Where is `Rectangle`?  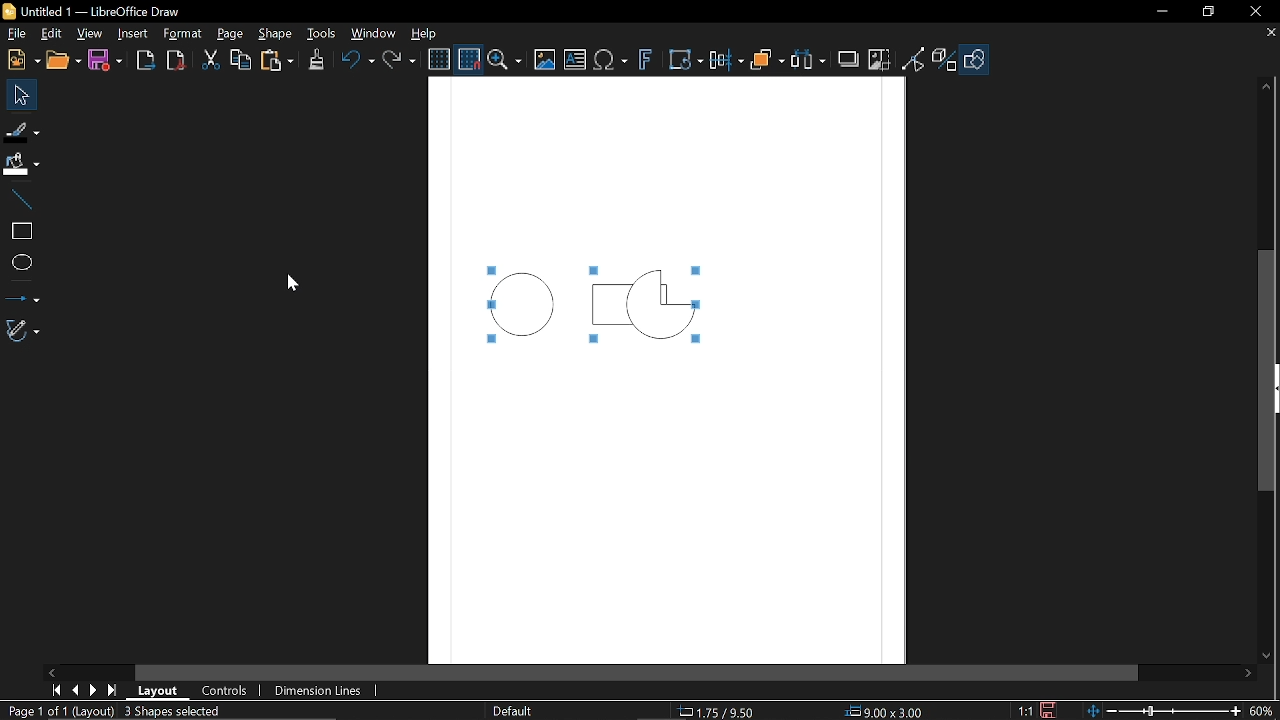 Rectangle is located at coordinates (632, 306).